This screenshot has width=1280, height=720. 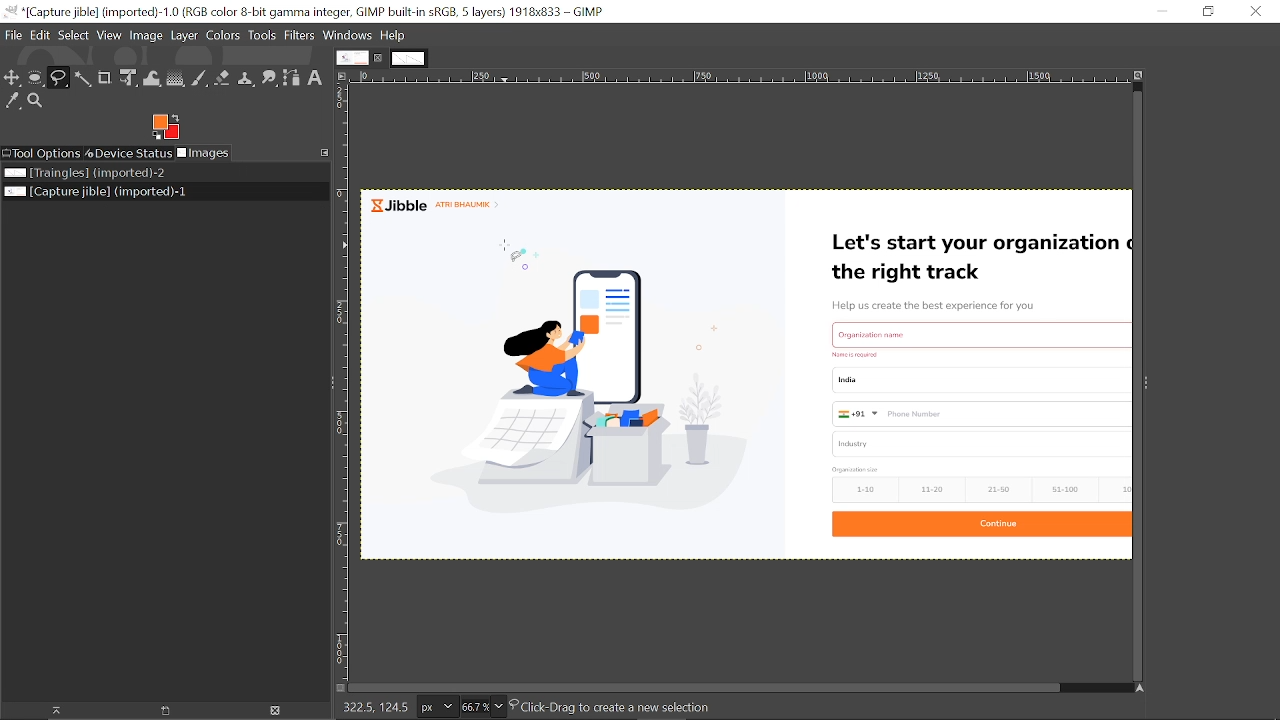 What do you see at coordinates (1141, 688) in the screenshot?
I see `Navigate this display` at bounding box center [1141, 688].